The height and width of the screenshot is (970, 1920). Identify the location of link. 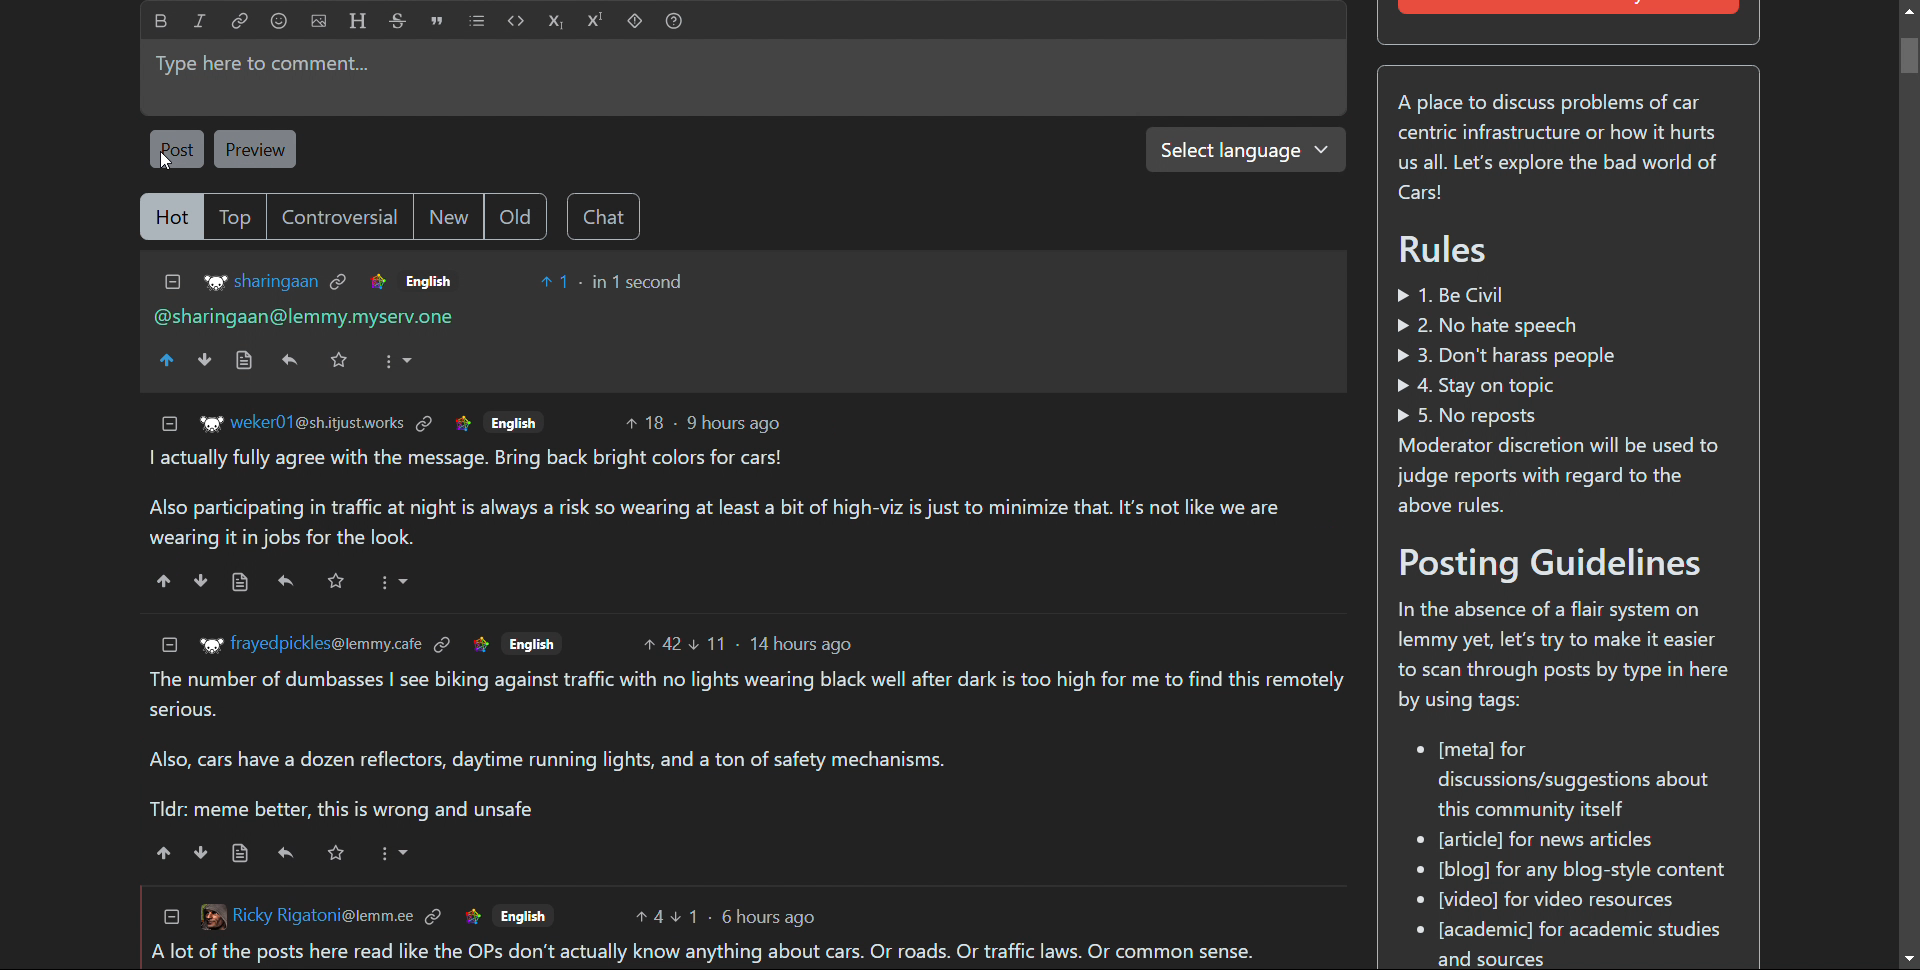
(463, 423).